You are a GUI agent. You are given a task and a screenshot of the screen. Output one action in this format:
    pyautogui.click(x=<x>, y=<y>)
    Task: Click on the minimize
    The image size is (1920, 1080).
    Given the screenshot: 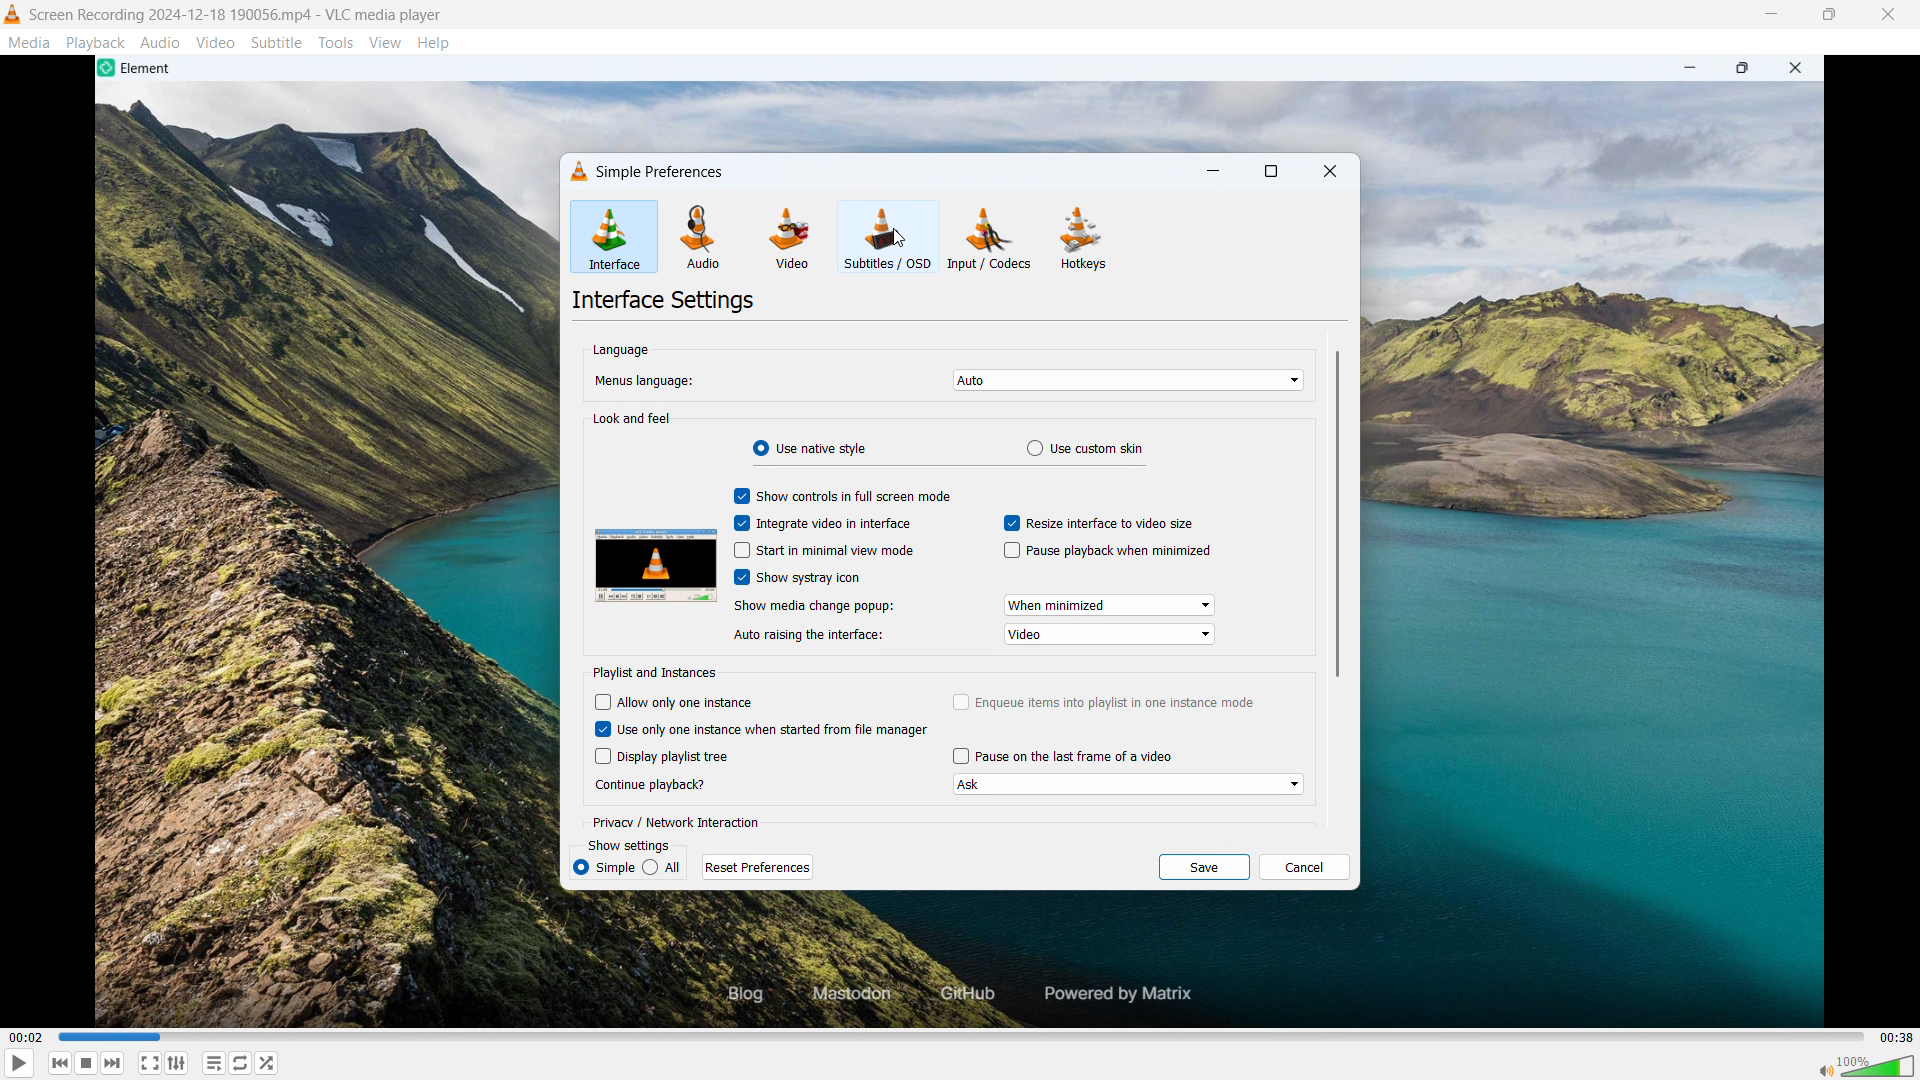 What is the action you would take?
    pyautogui.click(x=1769, y=14)
    